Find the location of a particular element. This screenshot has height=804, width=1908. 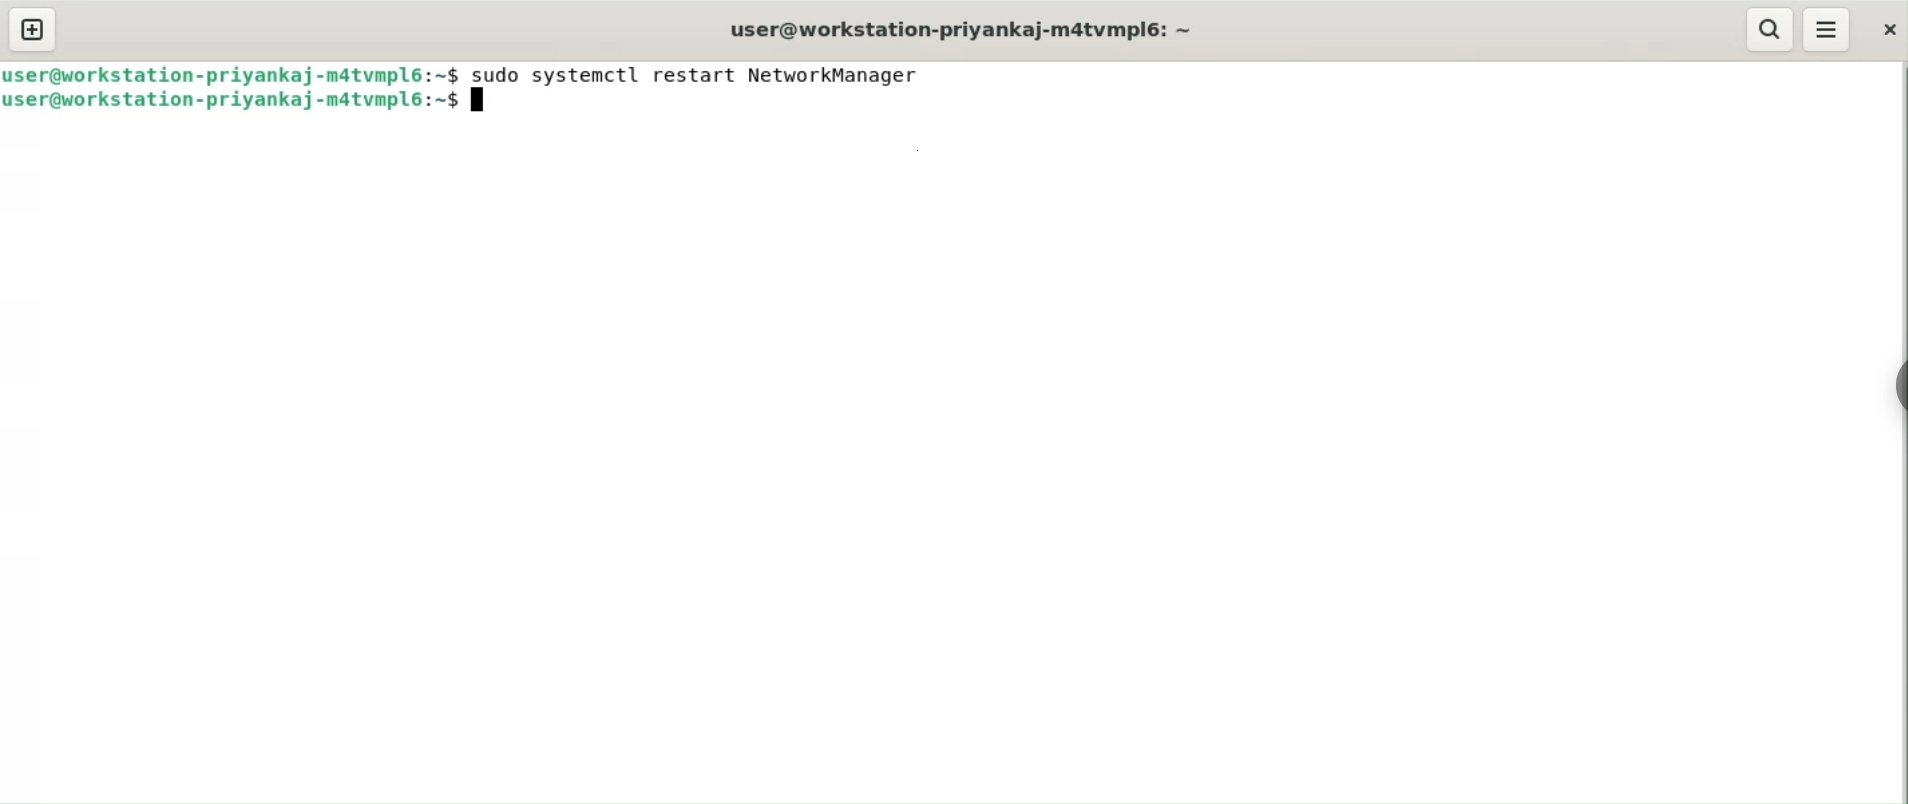

terminal cursor is located at coordinates (479, 101).